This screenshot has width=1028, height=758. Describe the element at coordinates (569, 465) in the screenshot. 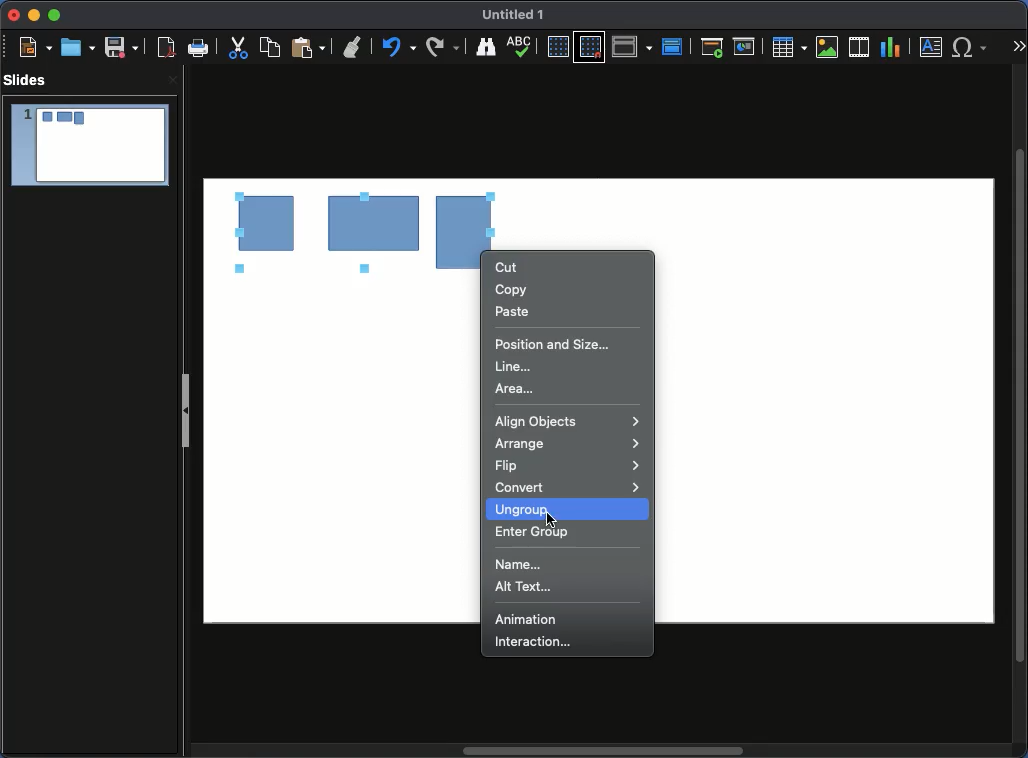

I see `Flip` at that location.